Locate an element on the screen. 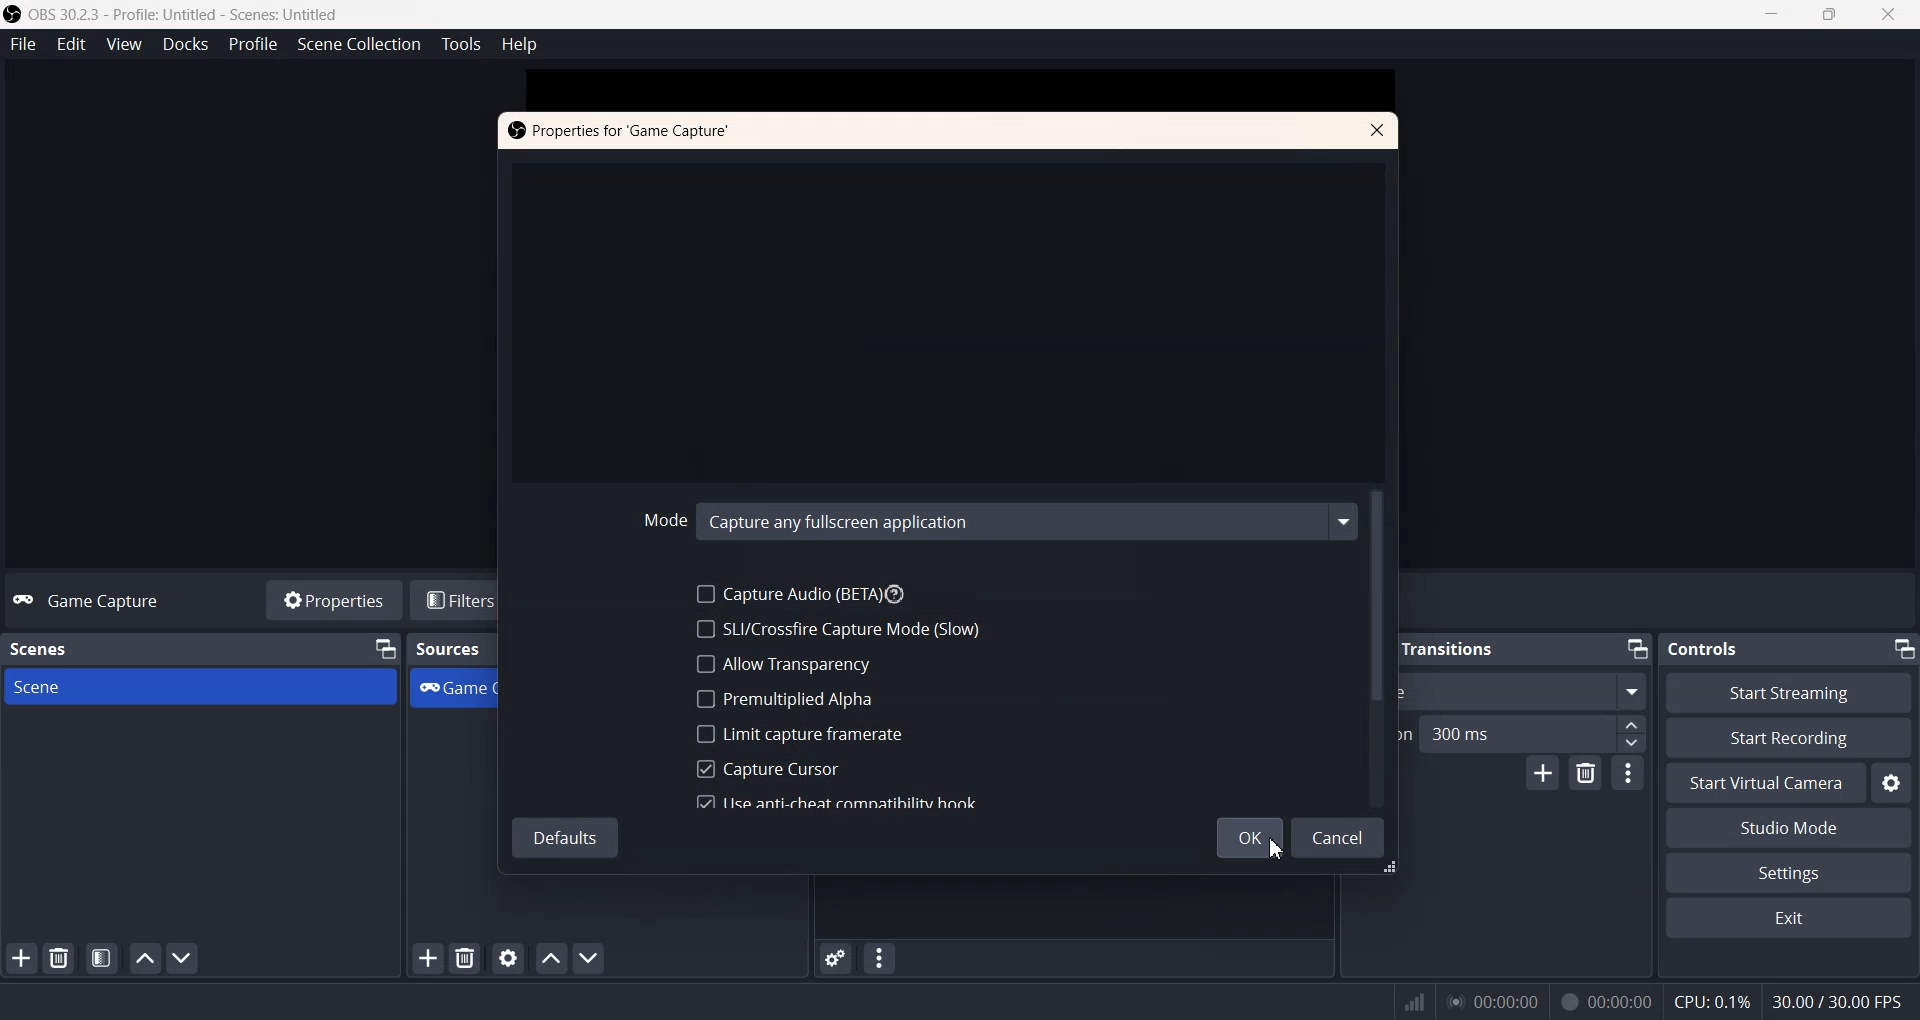  Settings is located at coordinates (1892, 783).